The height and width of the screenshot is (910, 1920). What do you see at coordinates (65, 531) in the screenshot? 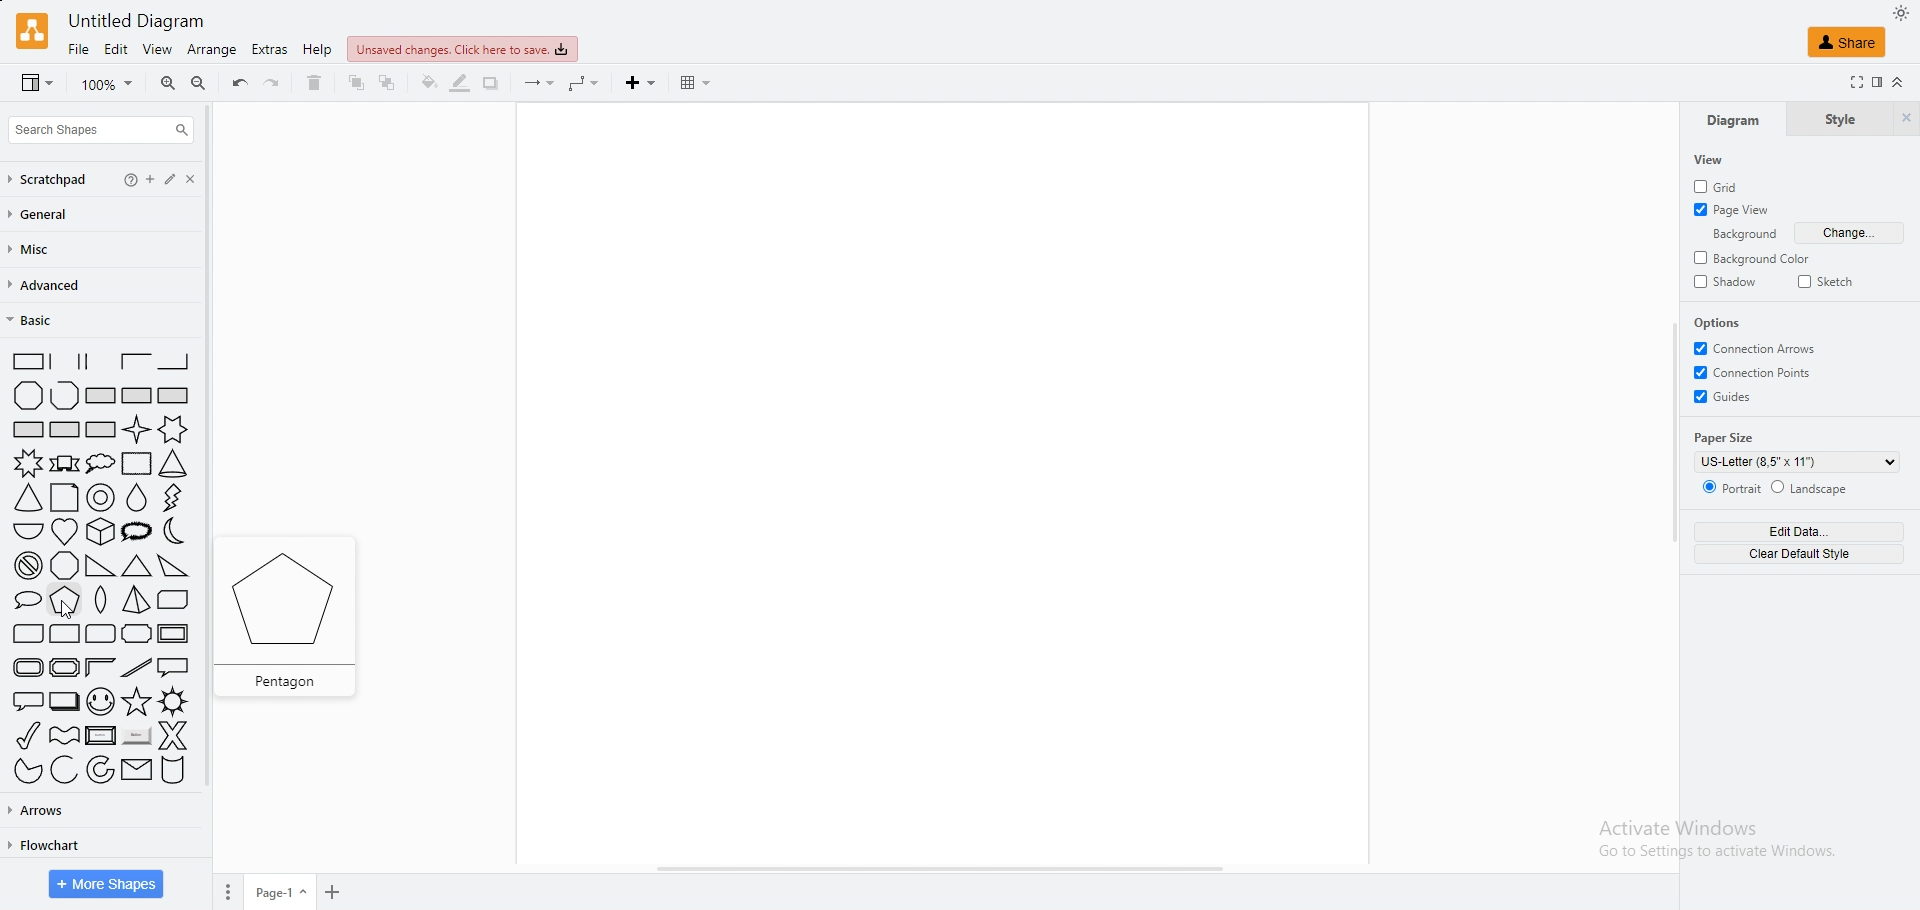
I see `heart` at bounding box center [65, 531].